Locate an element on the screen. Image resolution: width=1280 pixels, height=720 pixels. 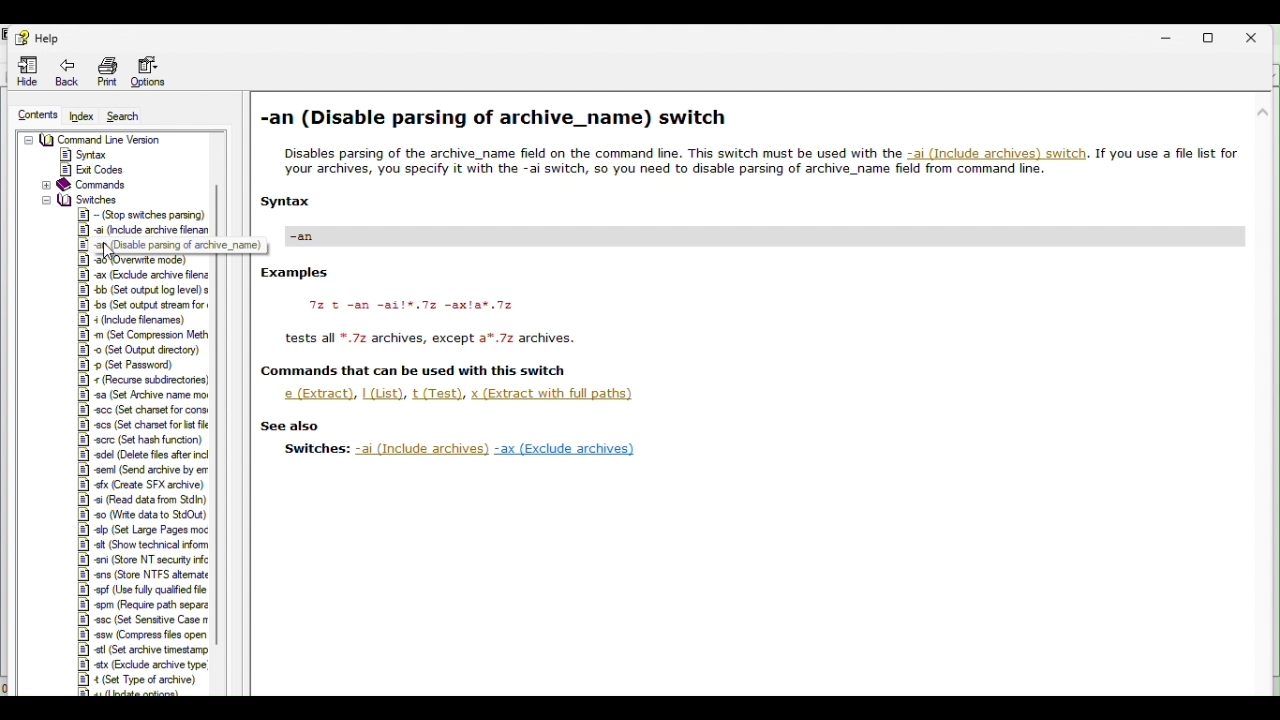
1B) +fx Create SFX archive) is located at coordinates (137, 484).